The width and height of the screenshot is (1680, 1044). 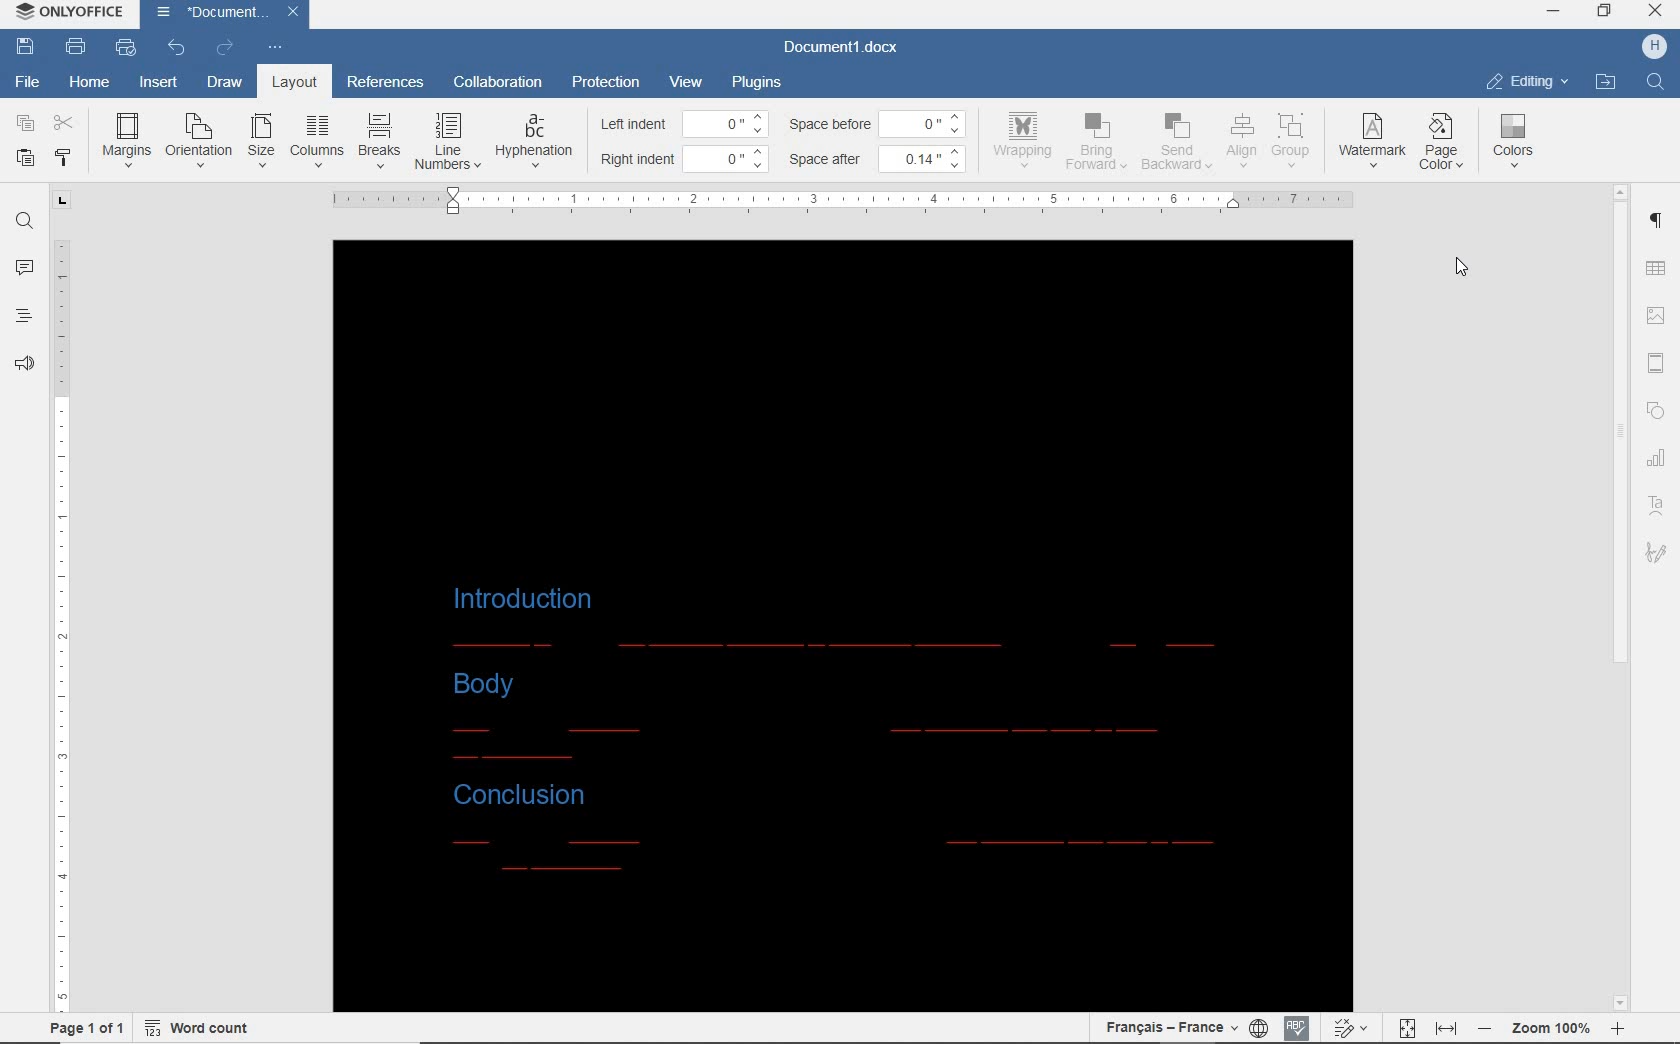 What do you see at coordinates (843, 49) in the screenshot?
I see `document name` at bounding box center [843, 49].